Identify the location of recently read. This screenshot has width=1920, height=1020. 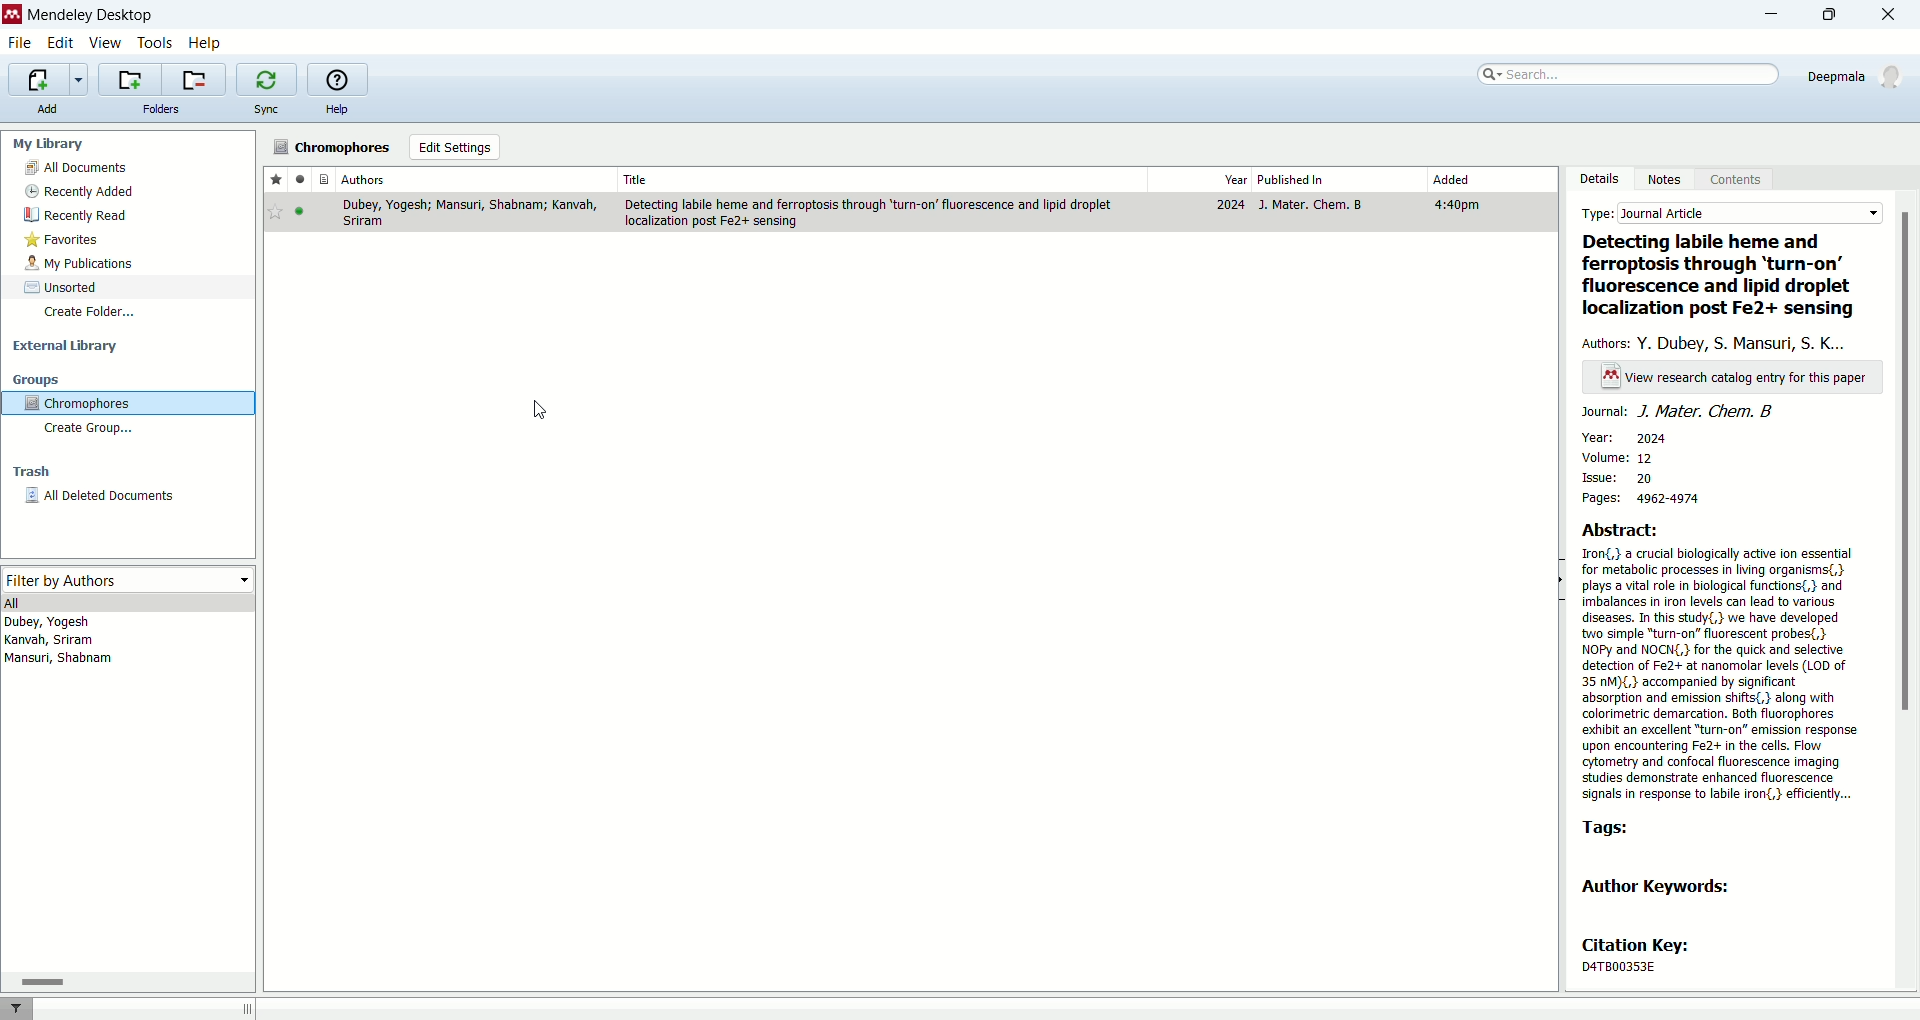
(76, 217).